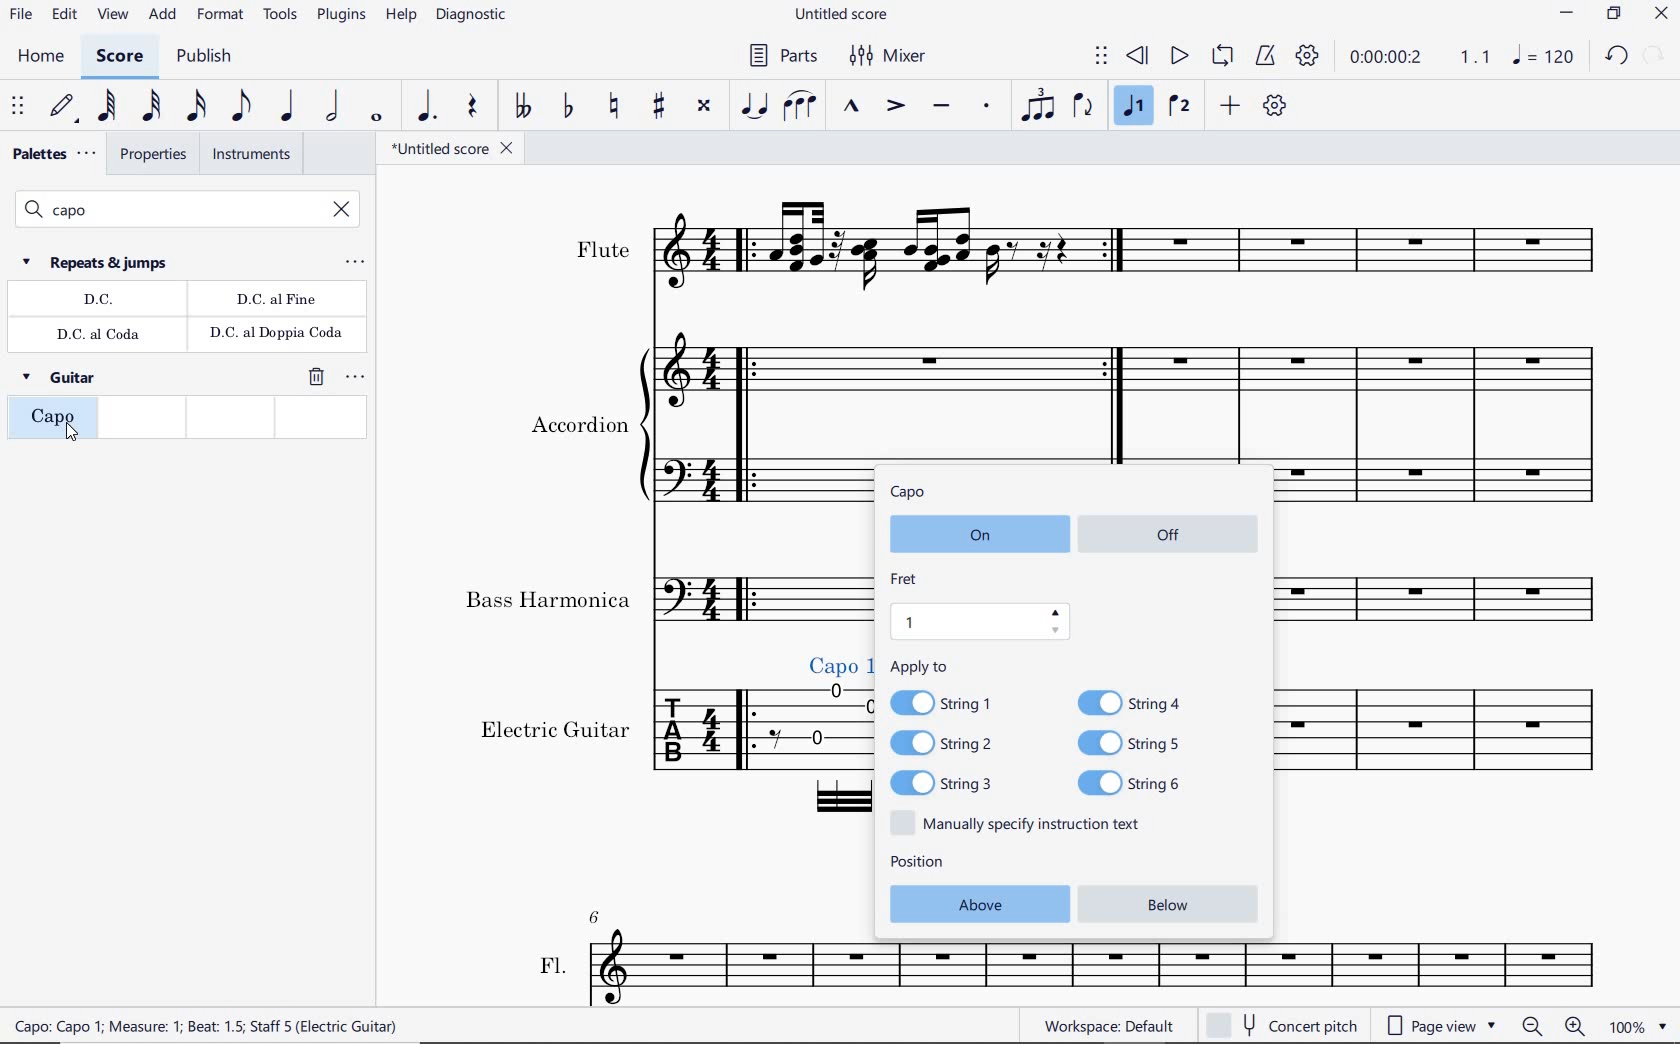  Describe the element at coordinates (614, 106) in the screenshot. I see `toggle natural` at that location.